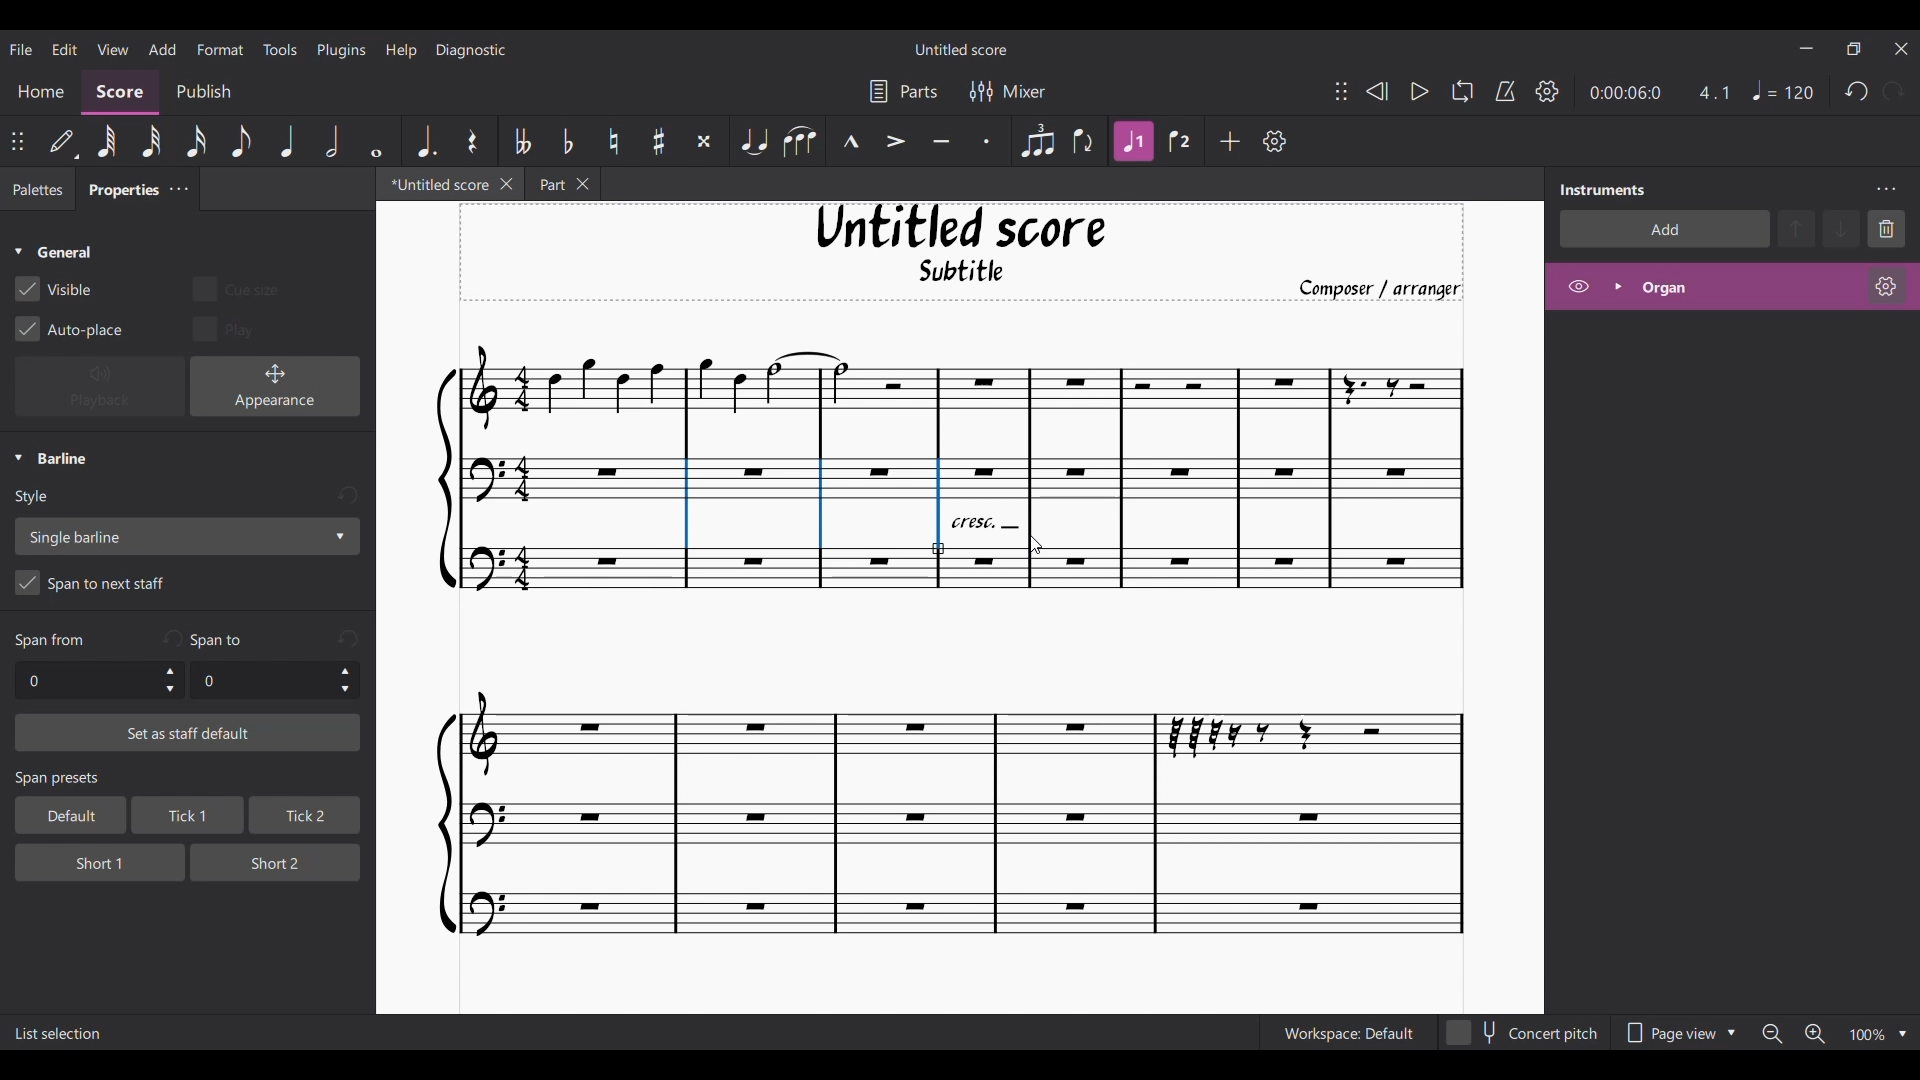 The height and width of the screenshot is (1080, 1920). What do you see at coordinates (1676, 1033) in the screenshot?
I see `Page view options` at bounding box center [1676, 1033].